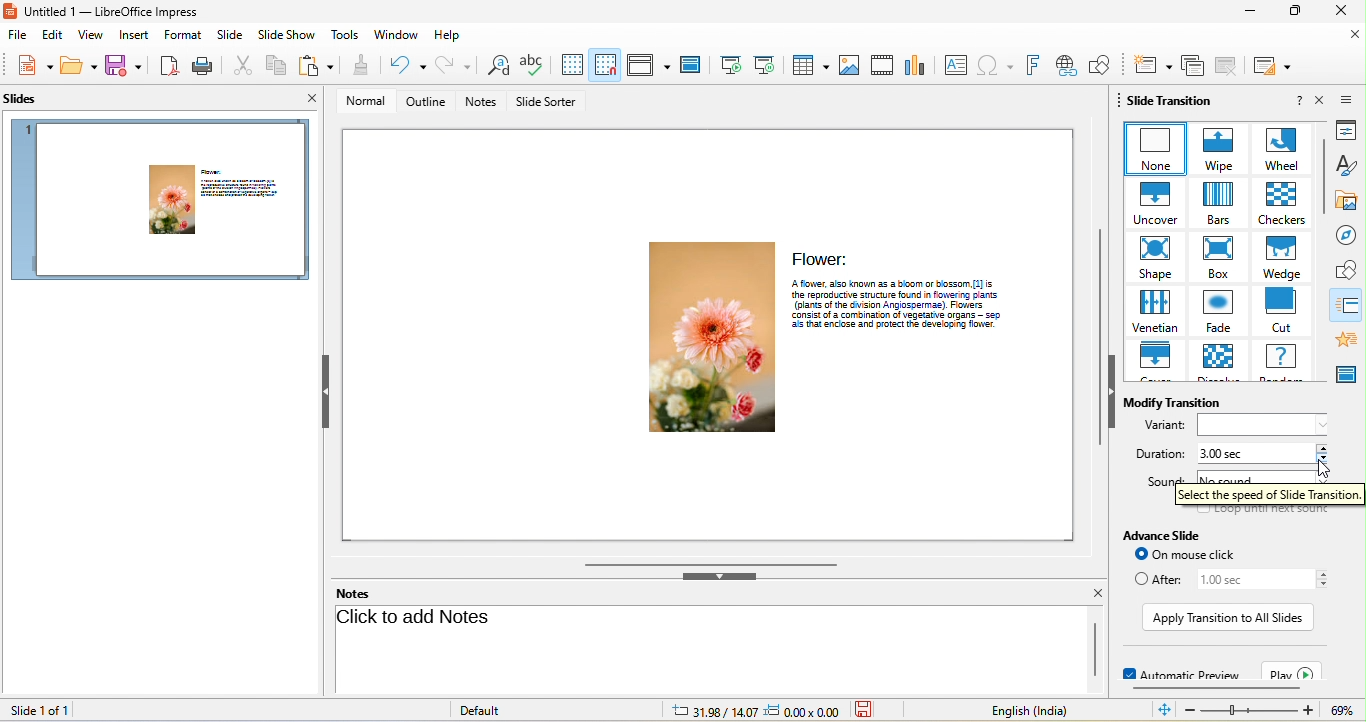  What do you see at coordinates (1250, 455) in the screenshot?
I see `3.00 sec` at bounding box center [1250, 455].